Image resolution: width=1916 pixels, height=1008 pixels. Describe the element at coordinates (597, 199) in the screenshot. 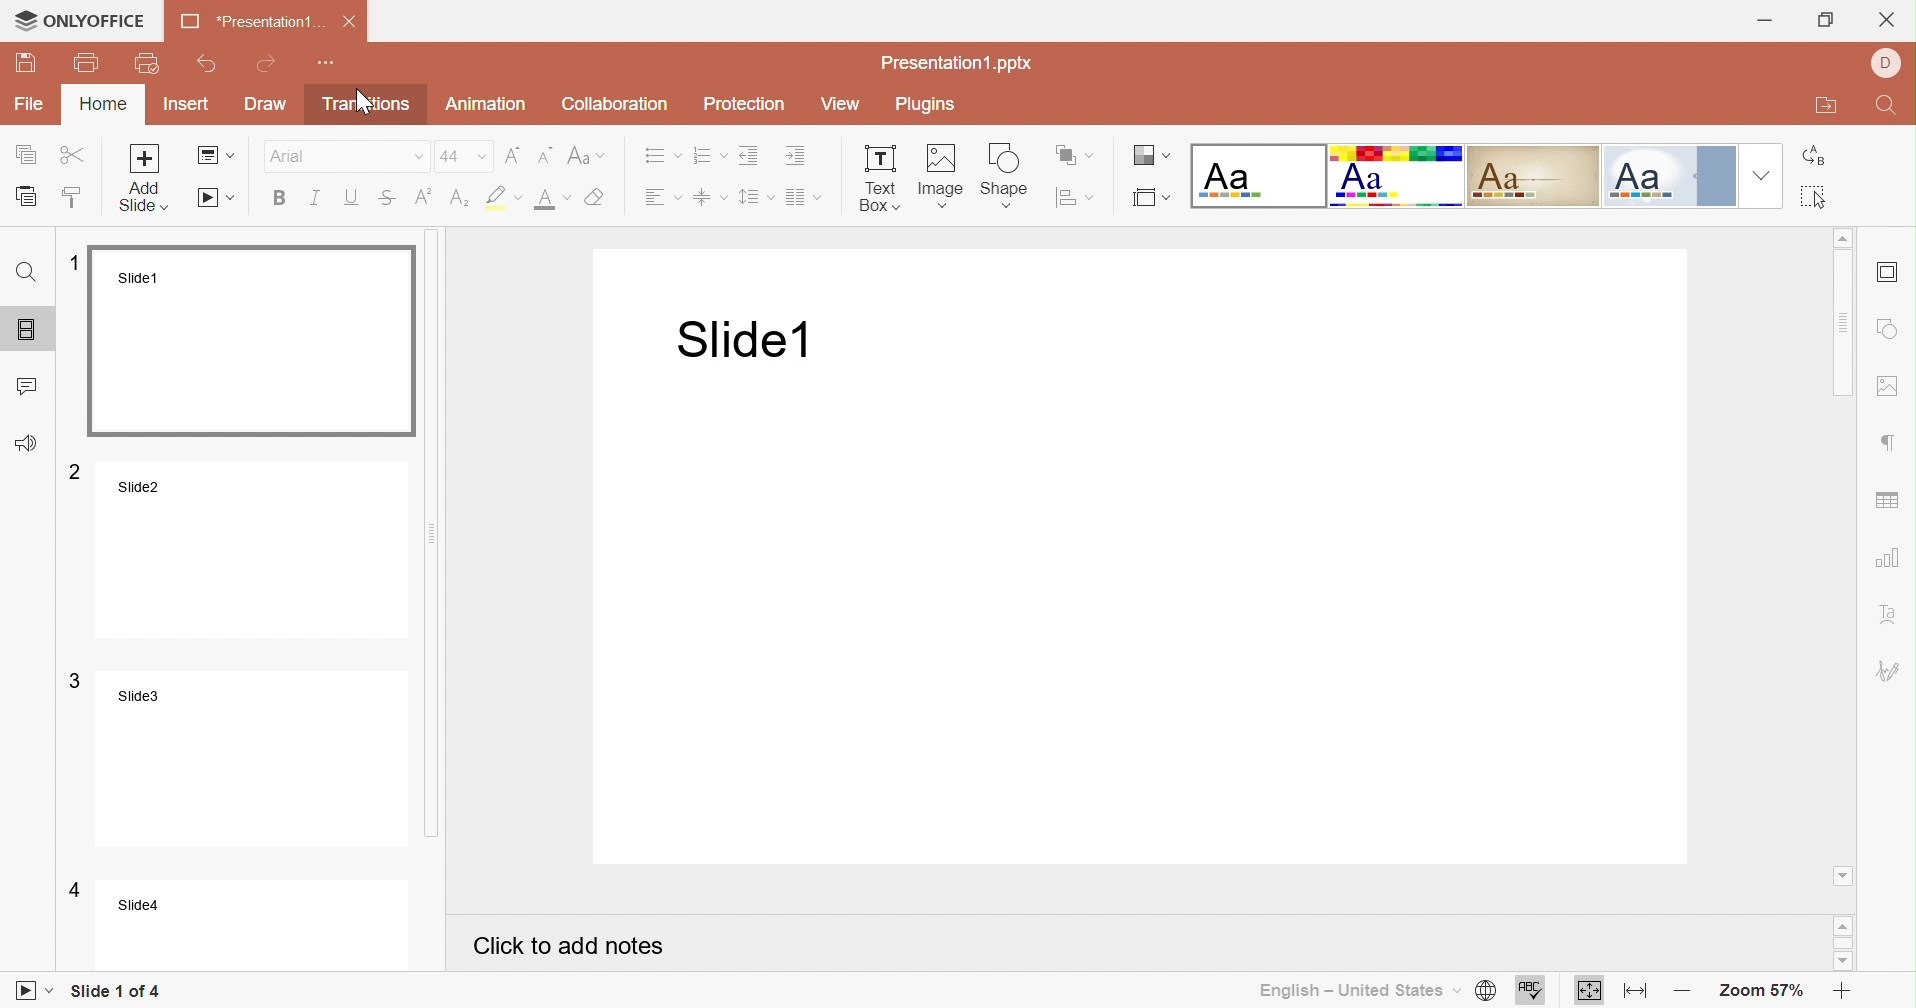

I see `Clear style` at that location.